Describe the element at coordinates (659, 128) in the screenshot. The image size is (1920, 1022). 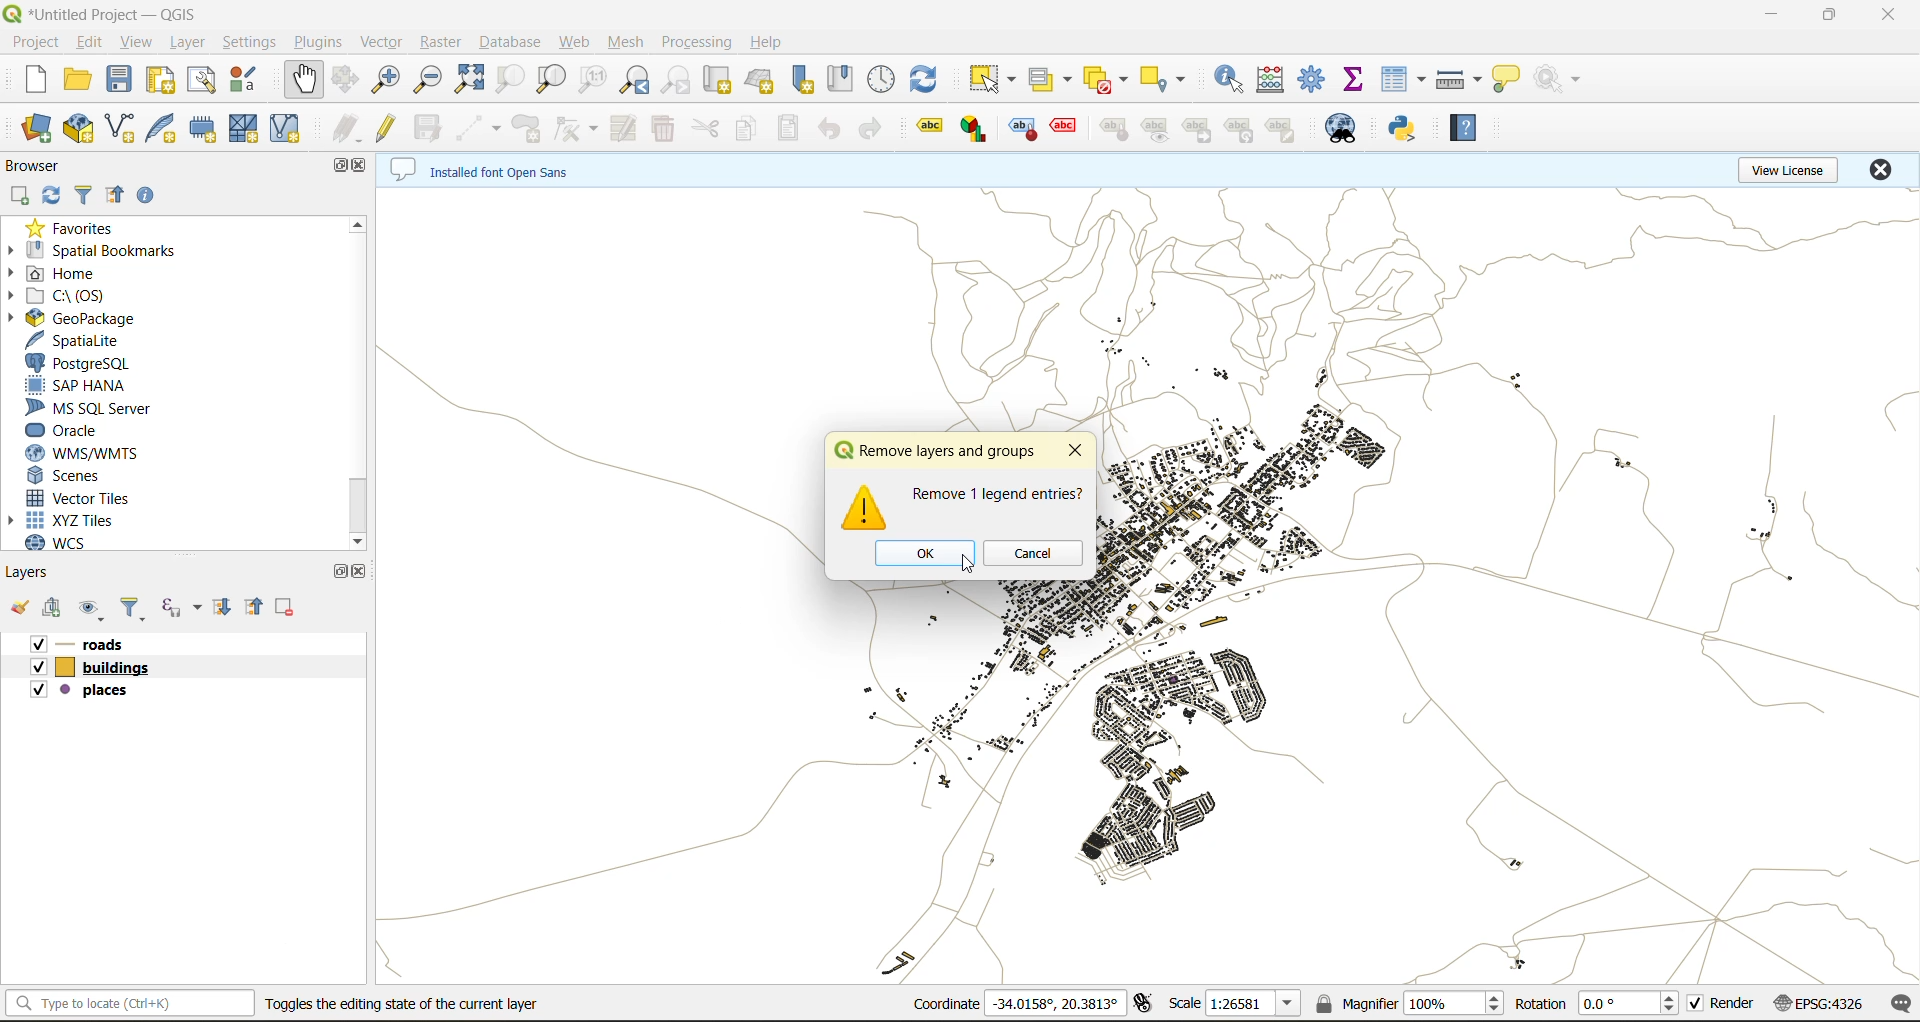
I see `delete` at that location.